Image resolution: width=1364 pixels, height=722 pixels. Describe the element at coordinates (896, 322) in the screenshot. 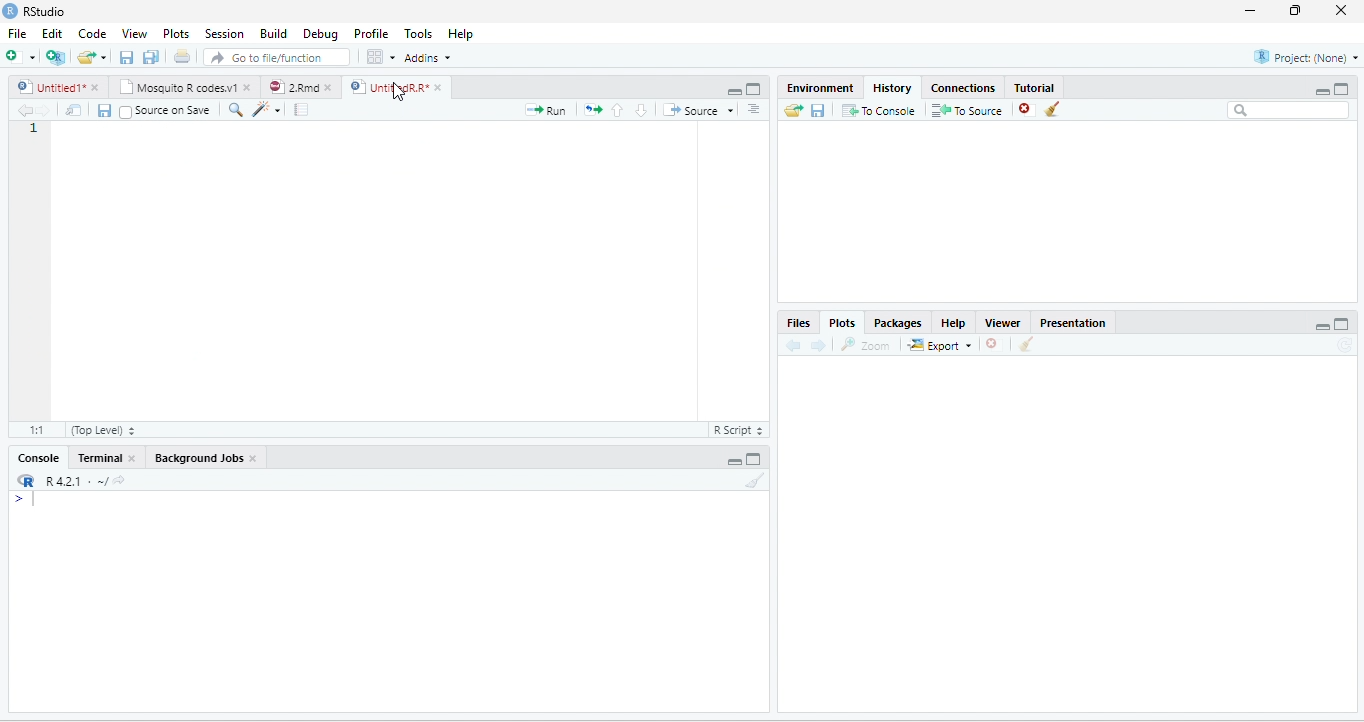

I see `Packages` at that location.